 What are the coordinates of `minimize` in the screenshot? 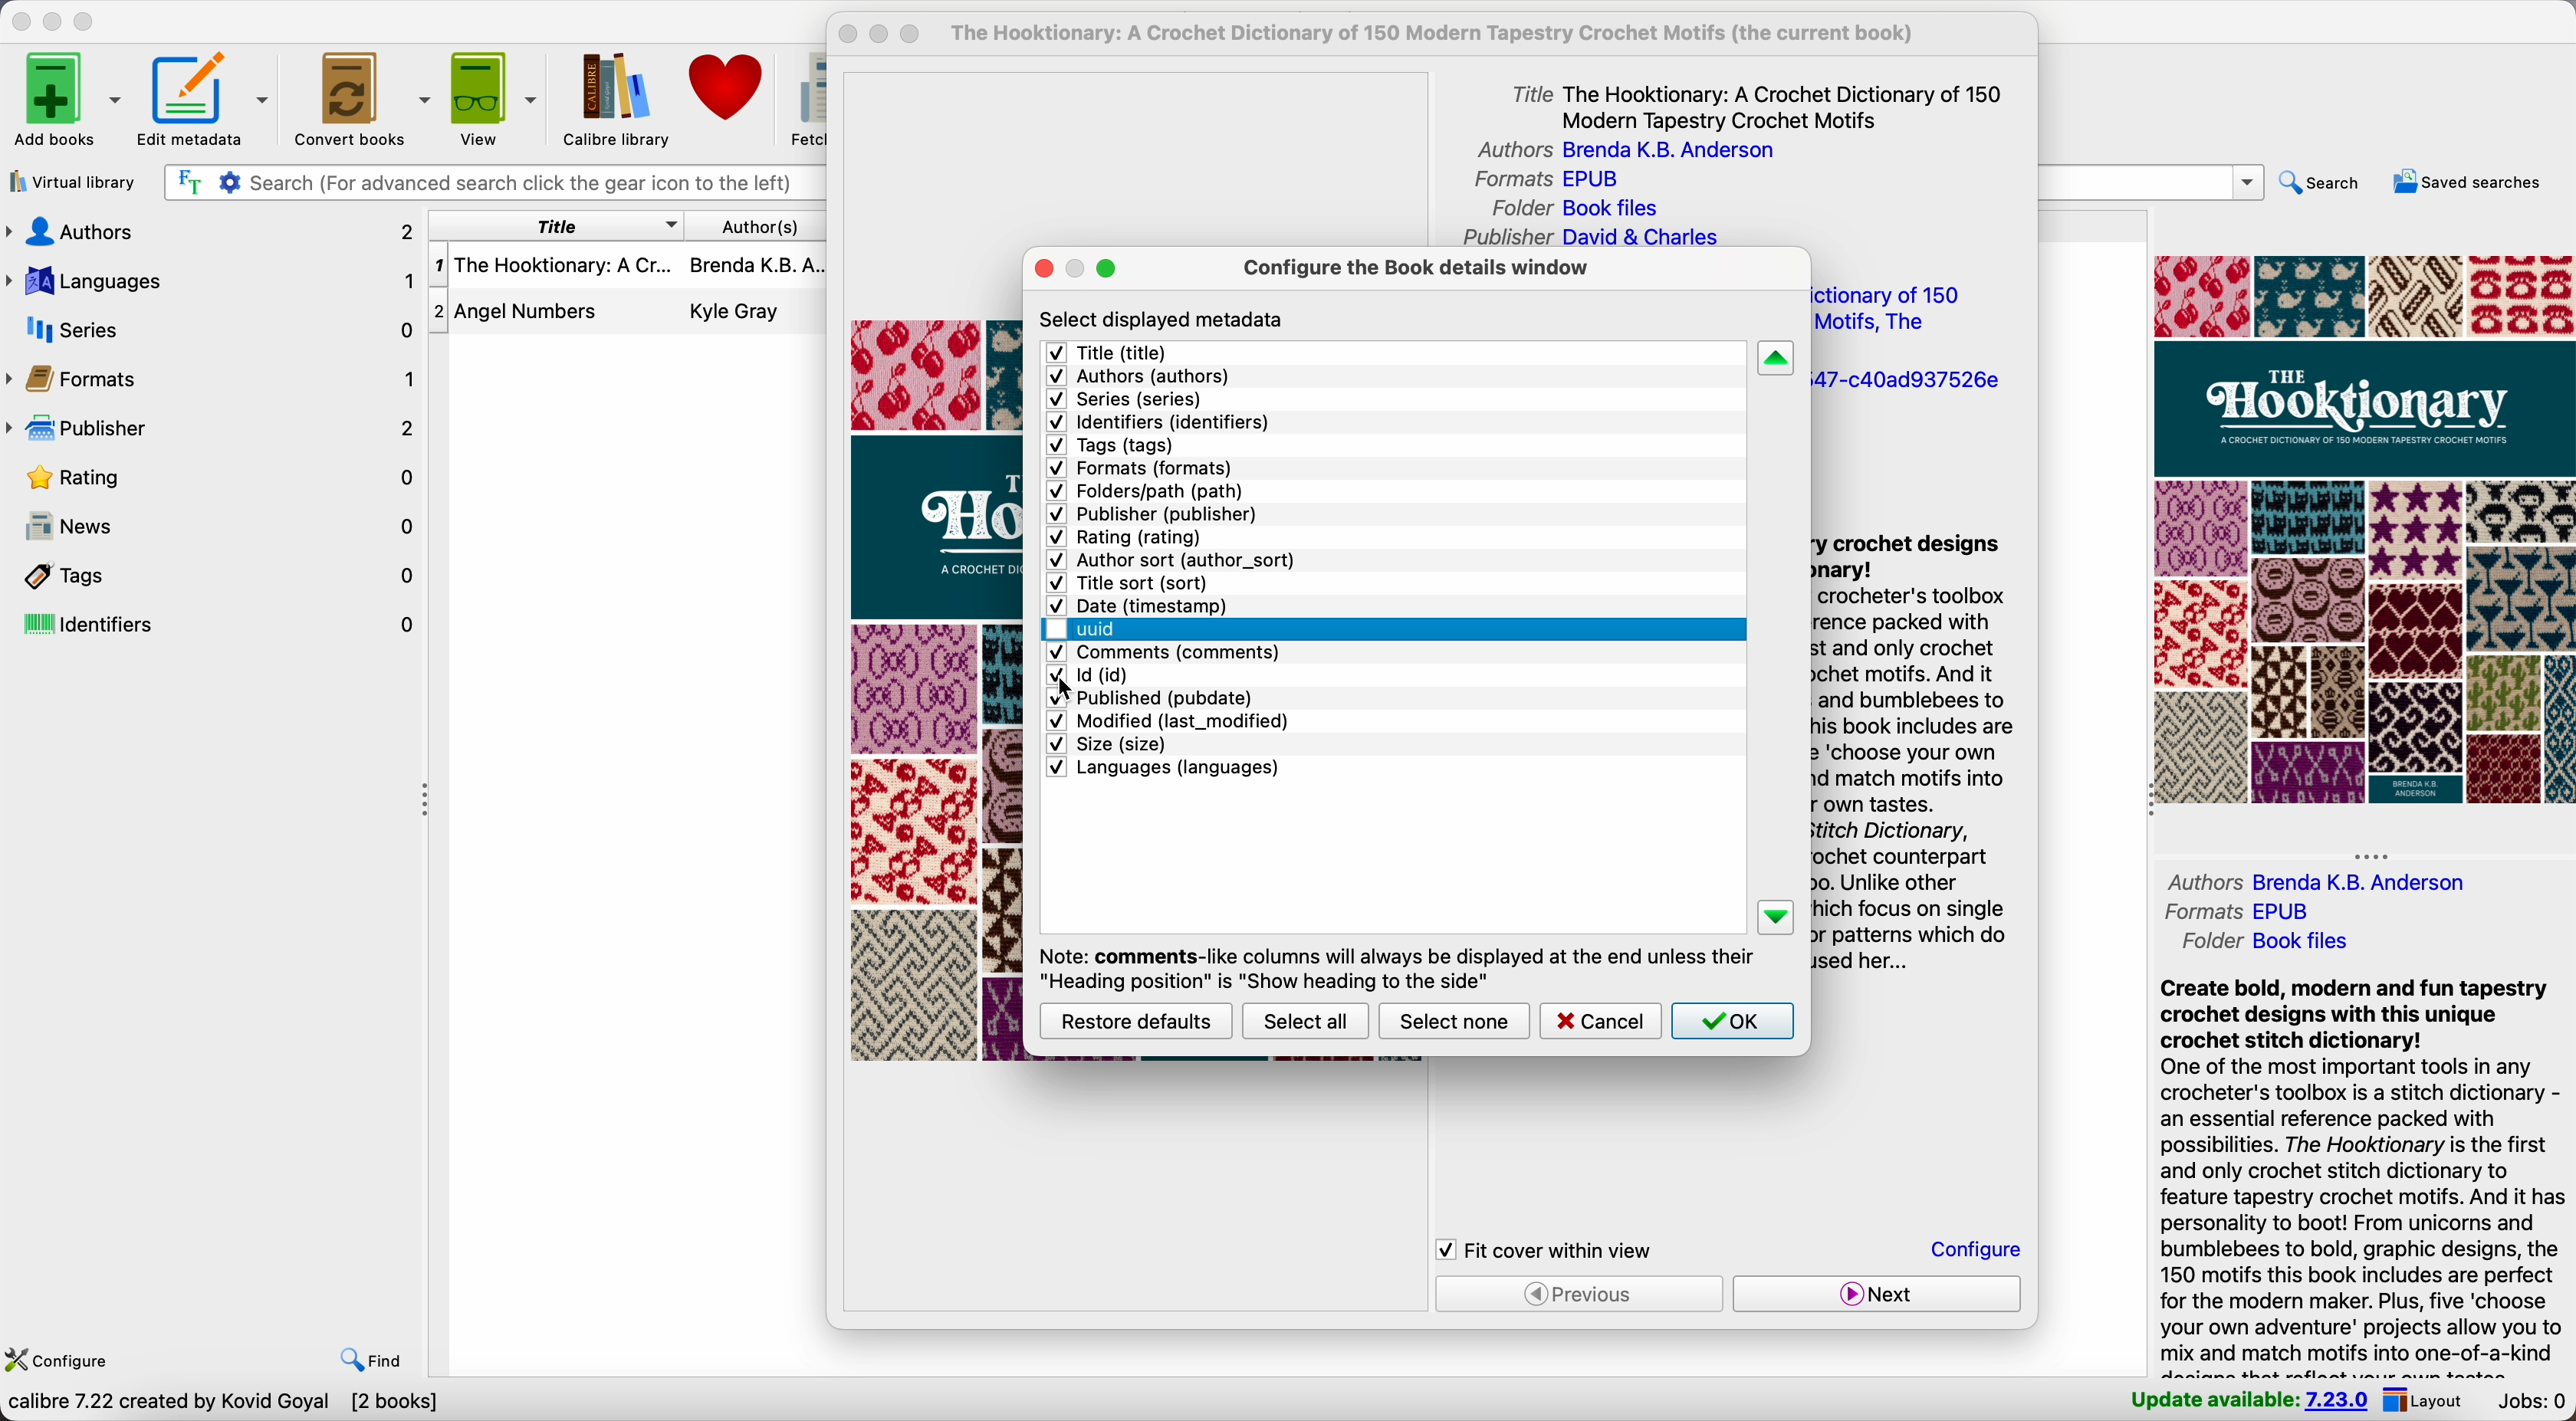 It's located at (57, 20).